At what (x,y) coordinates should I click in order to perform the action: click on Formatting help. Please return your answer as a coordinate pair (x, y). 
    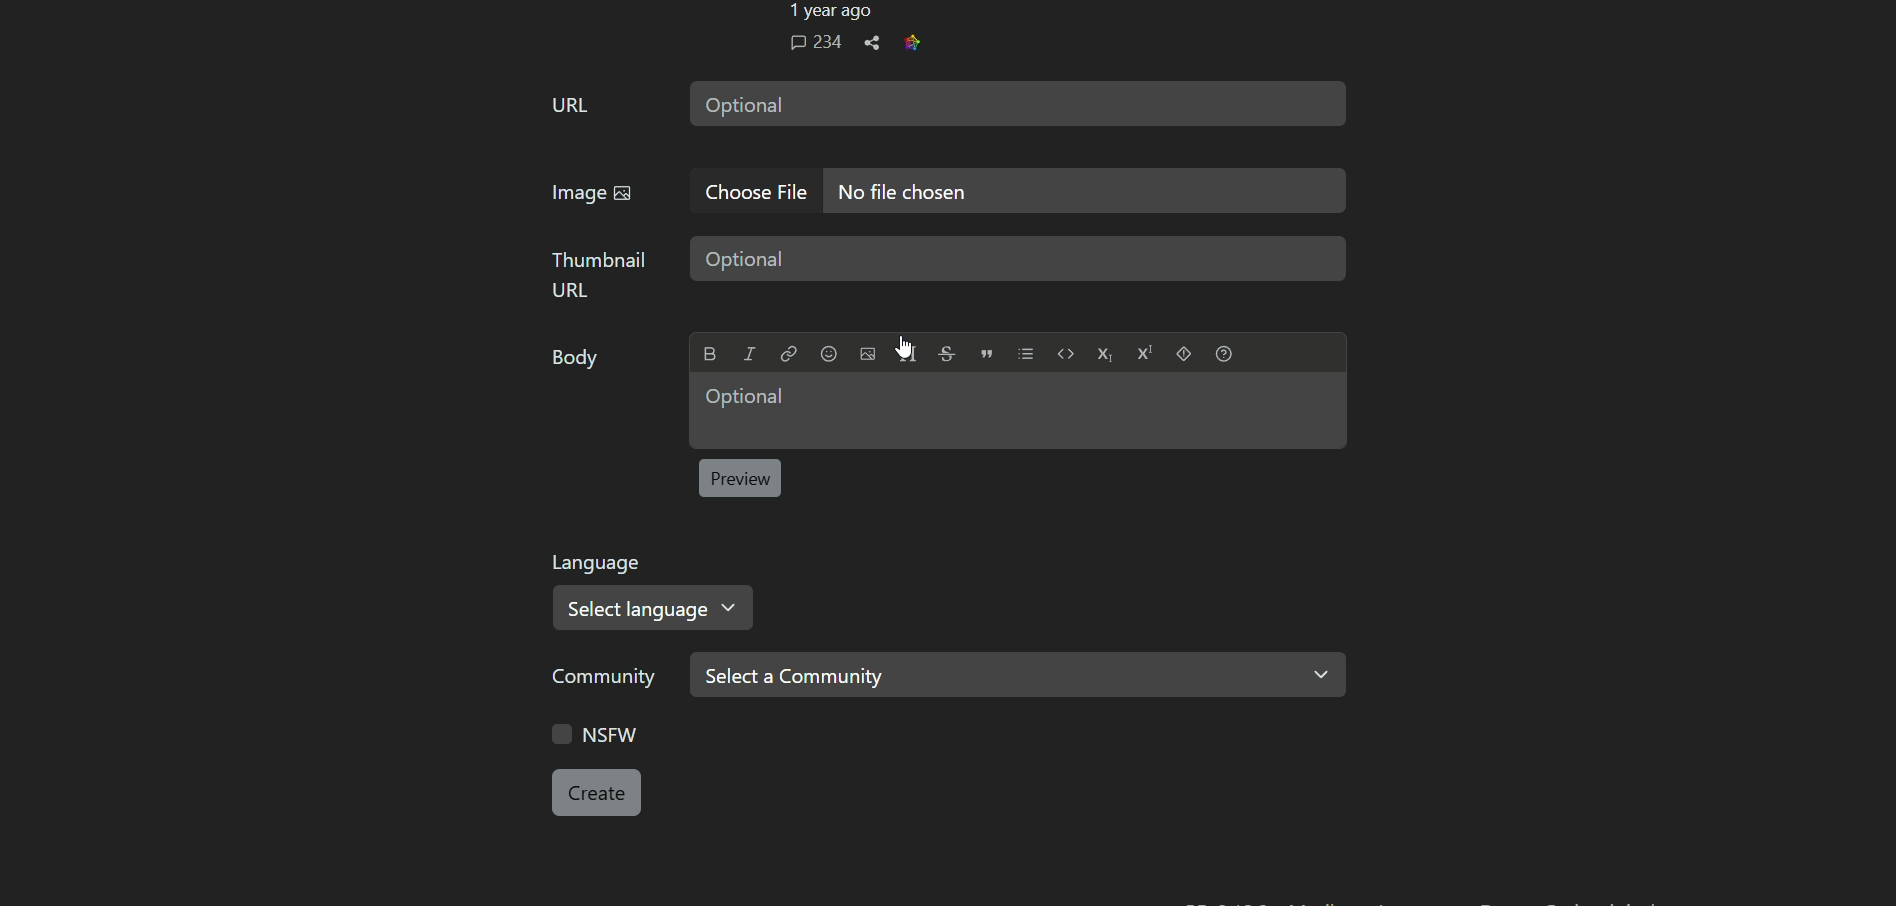
    Looking at the image, I should click on (1224, 353).